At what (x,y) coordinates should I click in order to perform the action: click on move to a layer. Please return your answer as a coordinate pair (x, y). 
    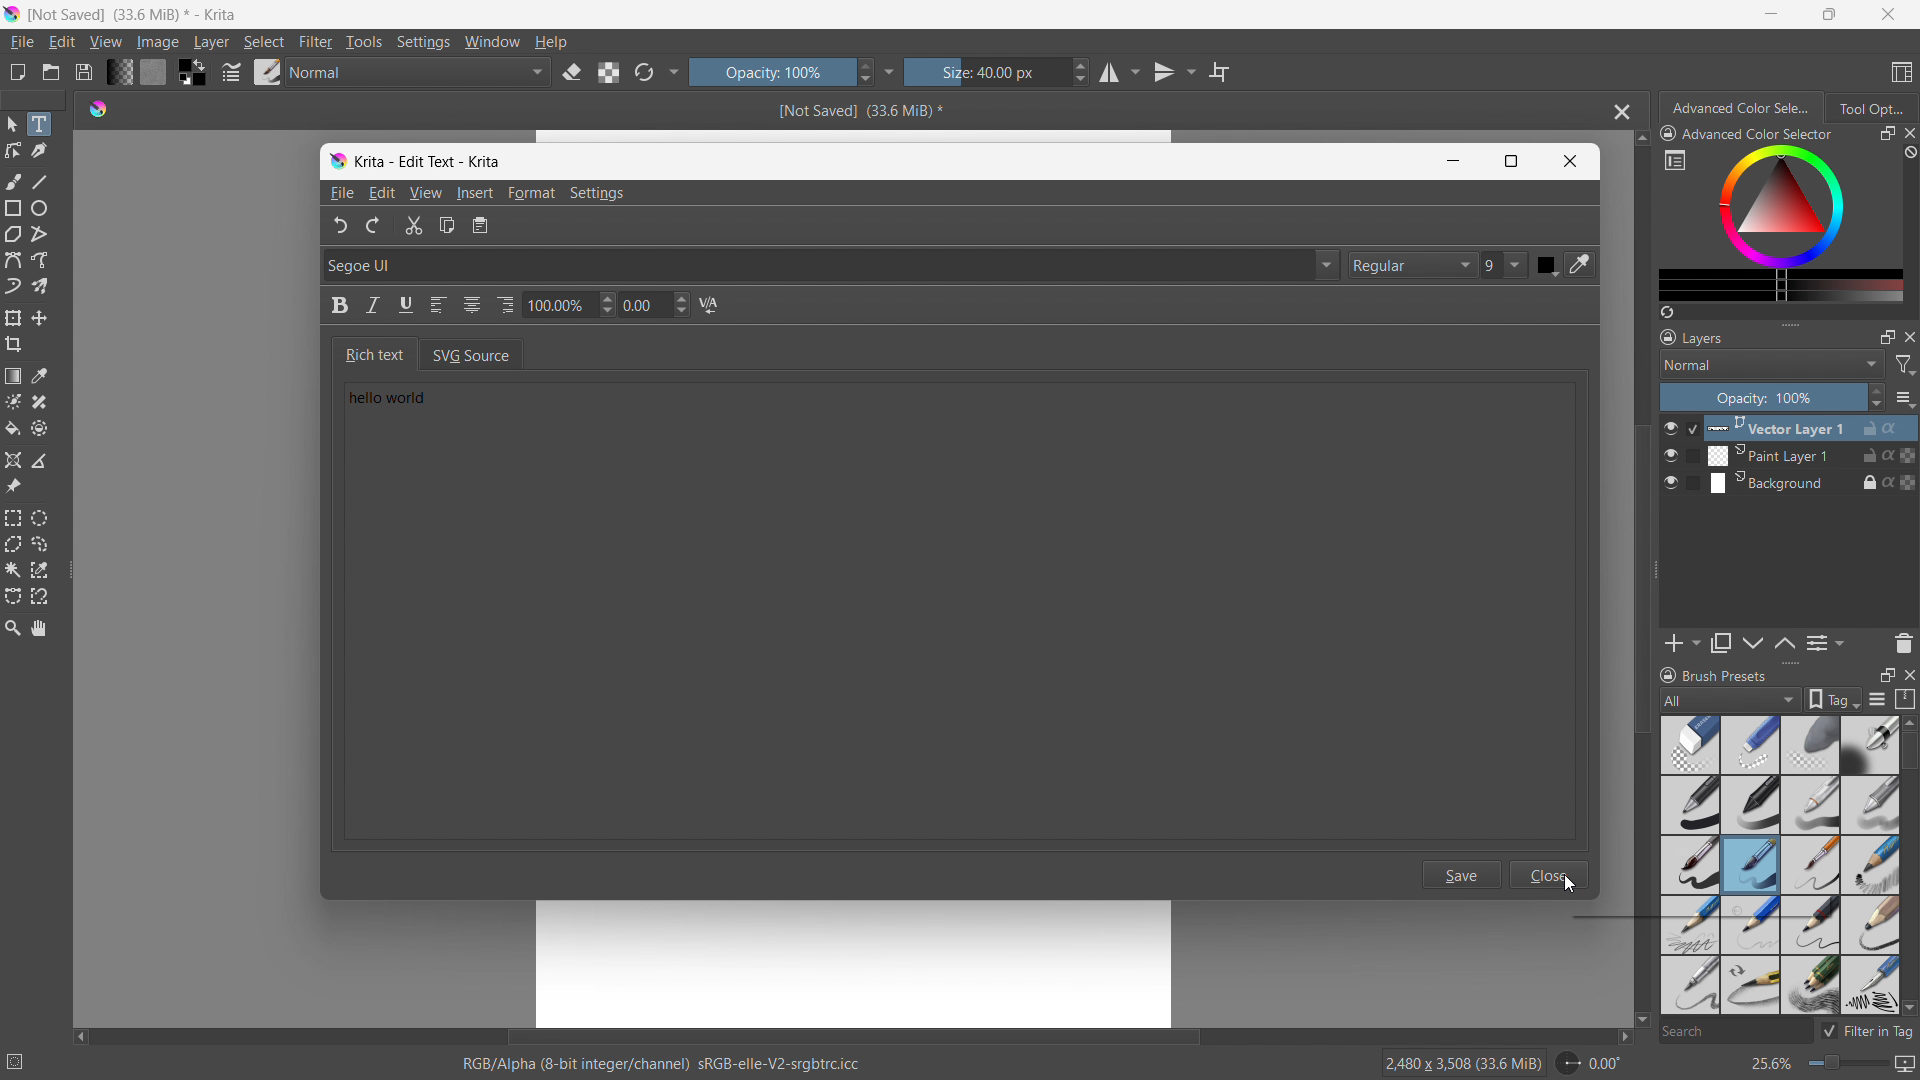
    Looking at the image, I should click on (39, 318).